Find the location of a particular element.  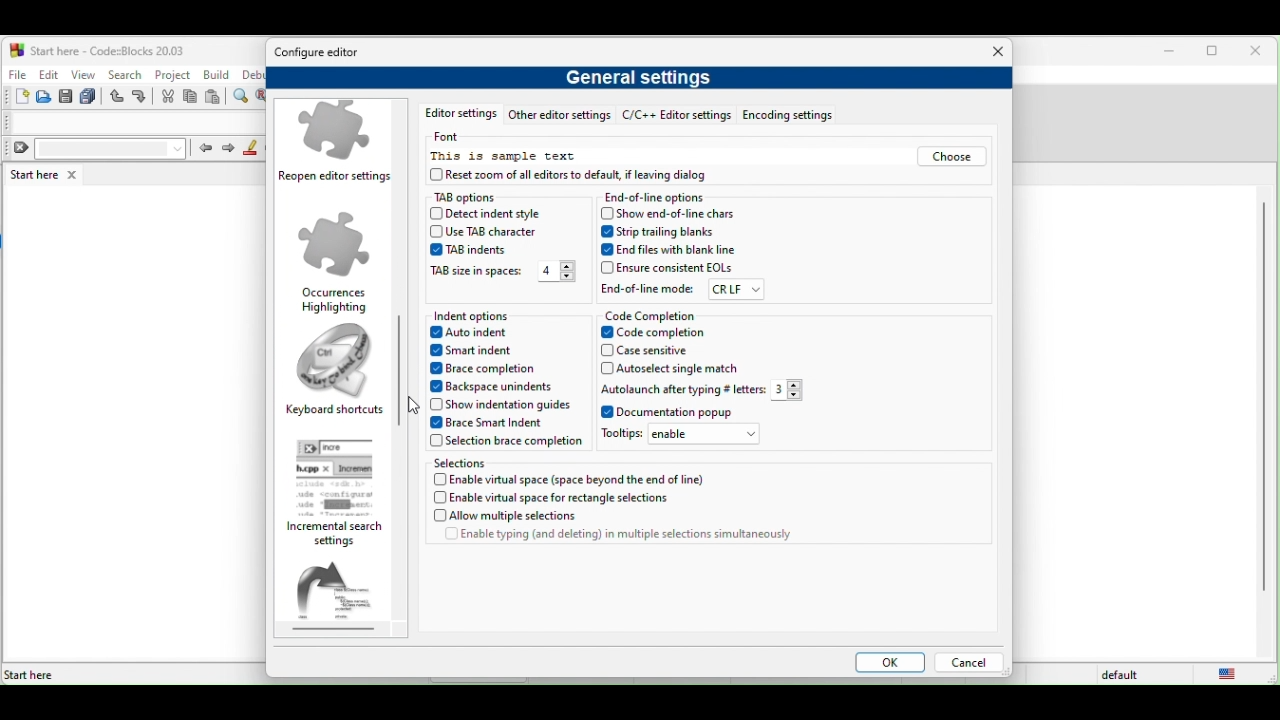

united state is located at coordinates (1232, 674).